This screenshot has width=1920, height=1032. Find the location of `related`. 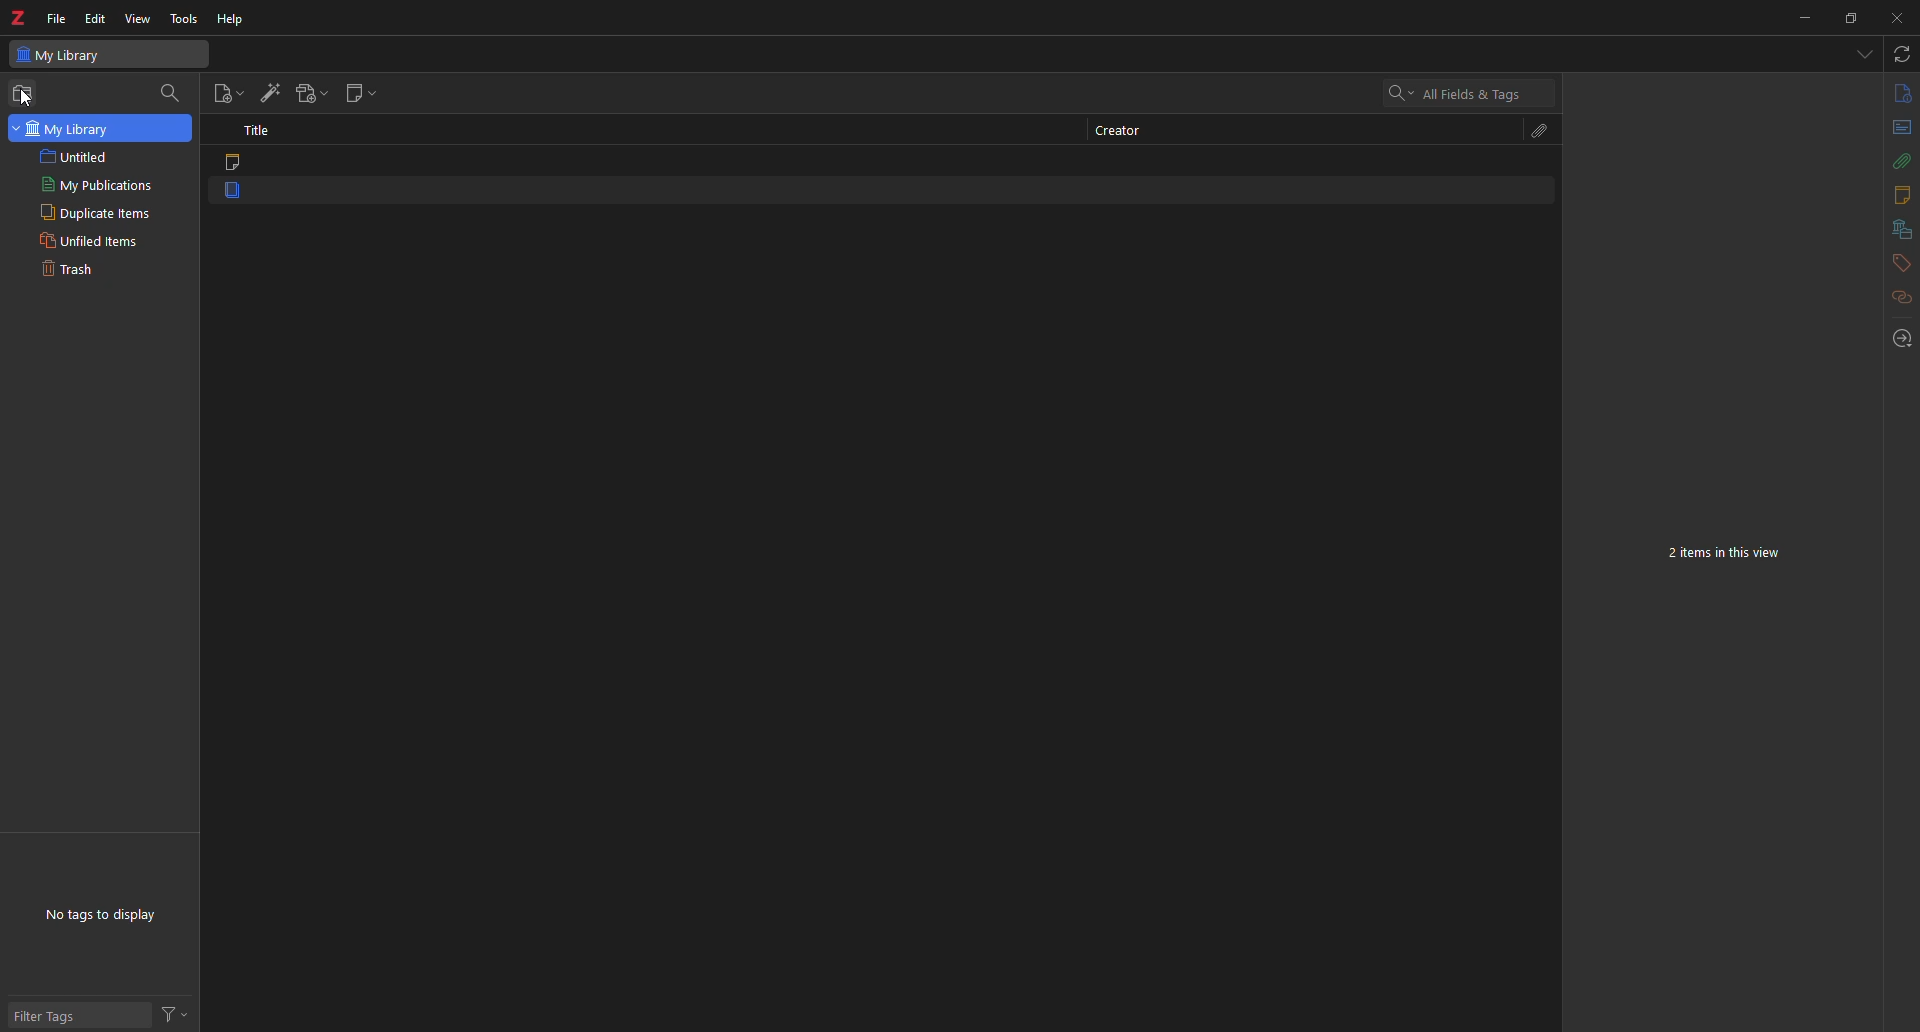

related is located at coordinates (1891, 302).